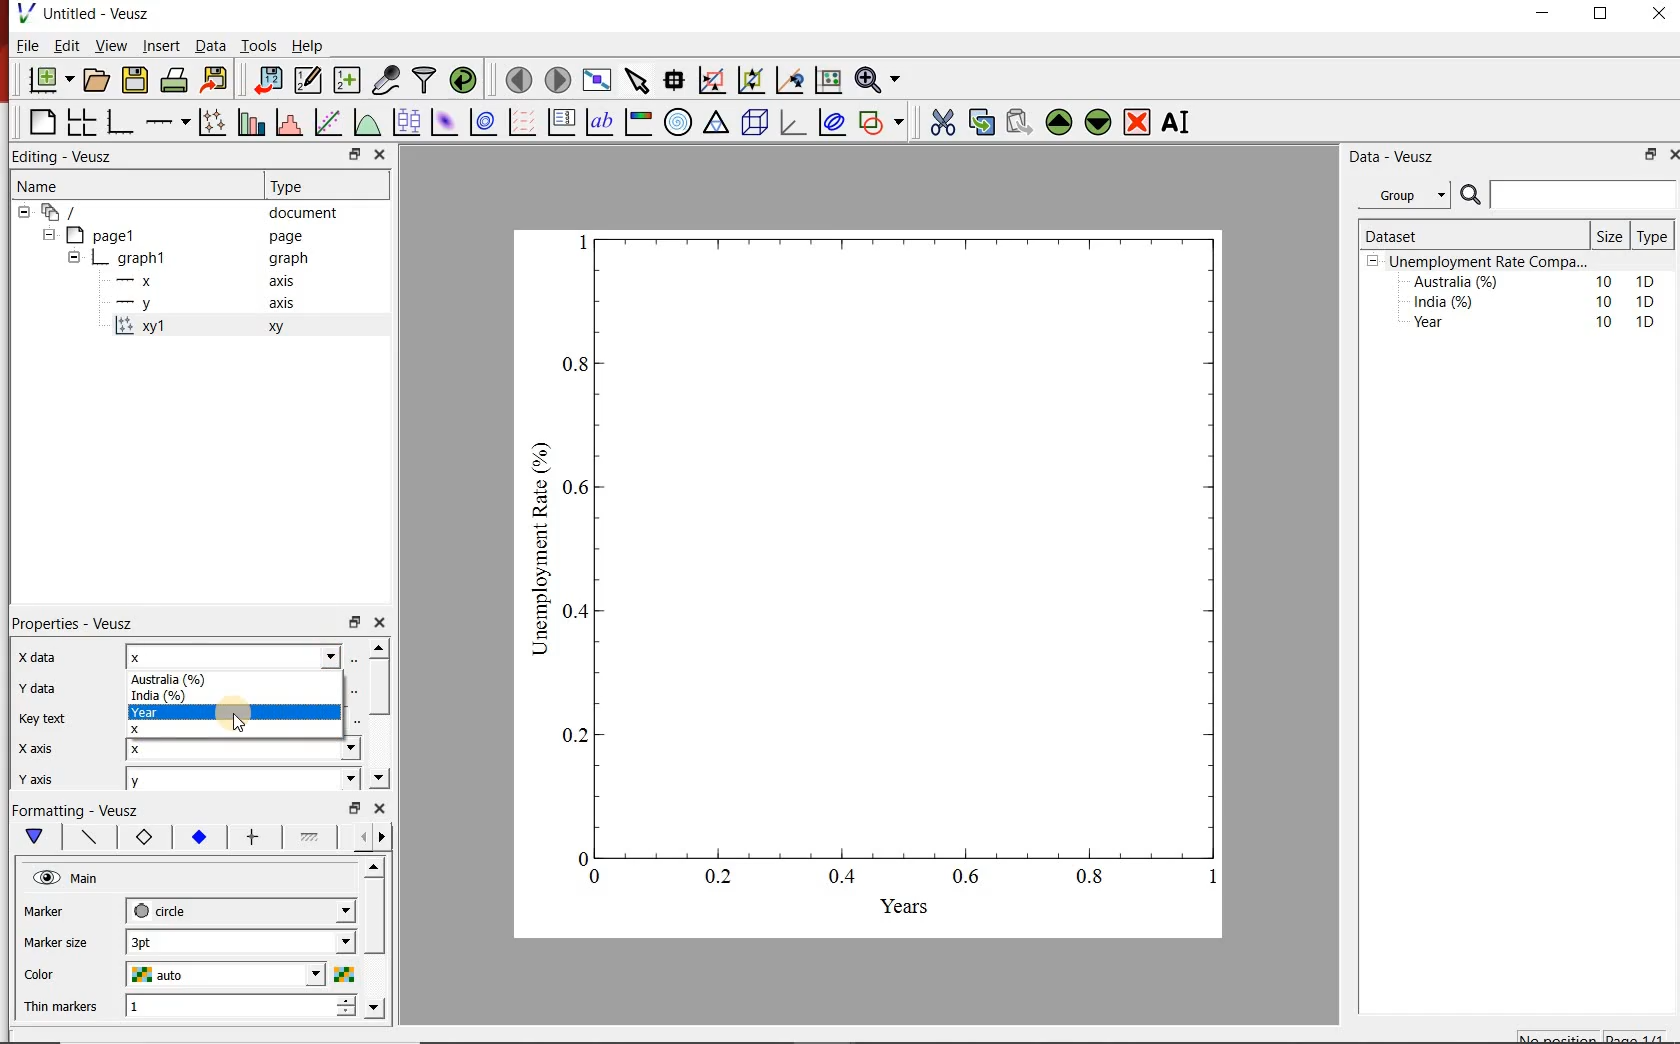 The image size is (1680, 1044). I want to click on 1 pt, so click(237, 940).